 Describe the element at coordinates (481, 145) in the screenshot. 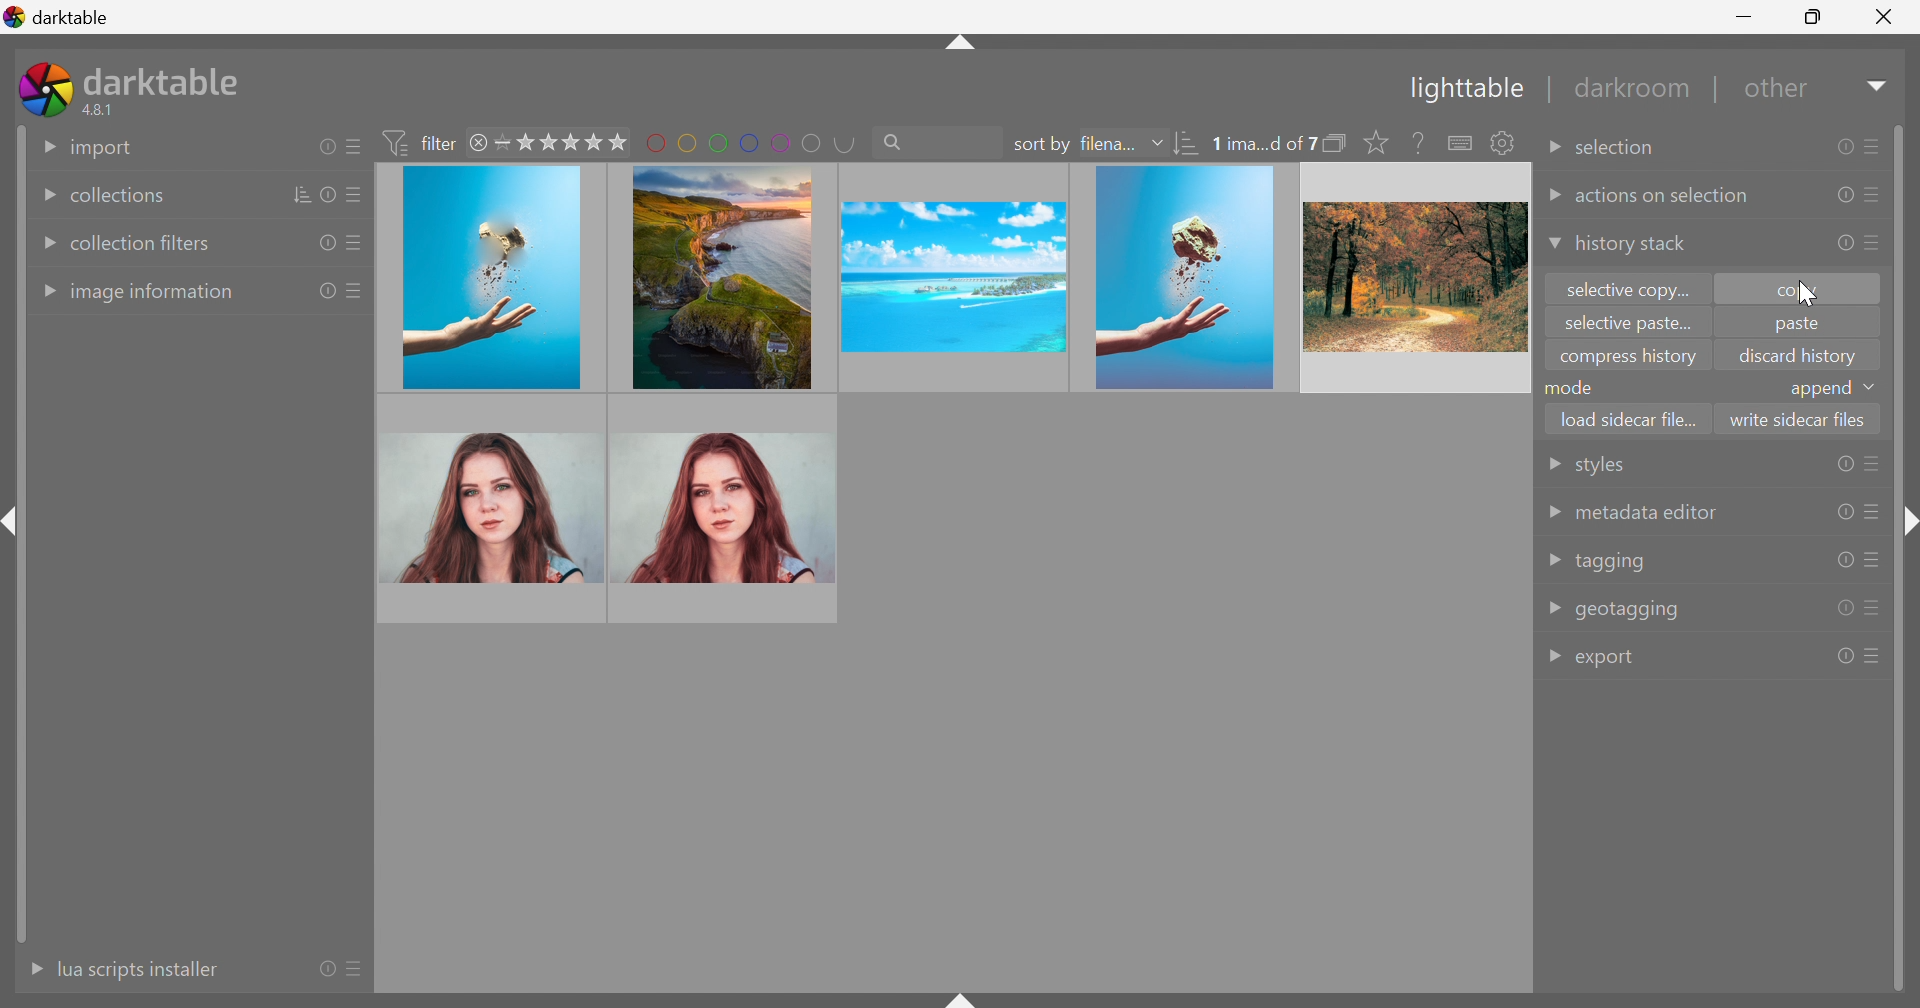

I see `close` at that location.